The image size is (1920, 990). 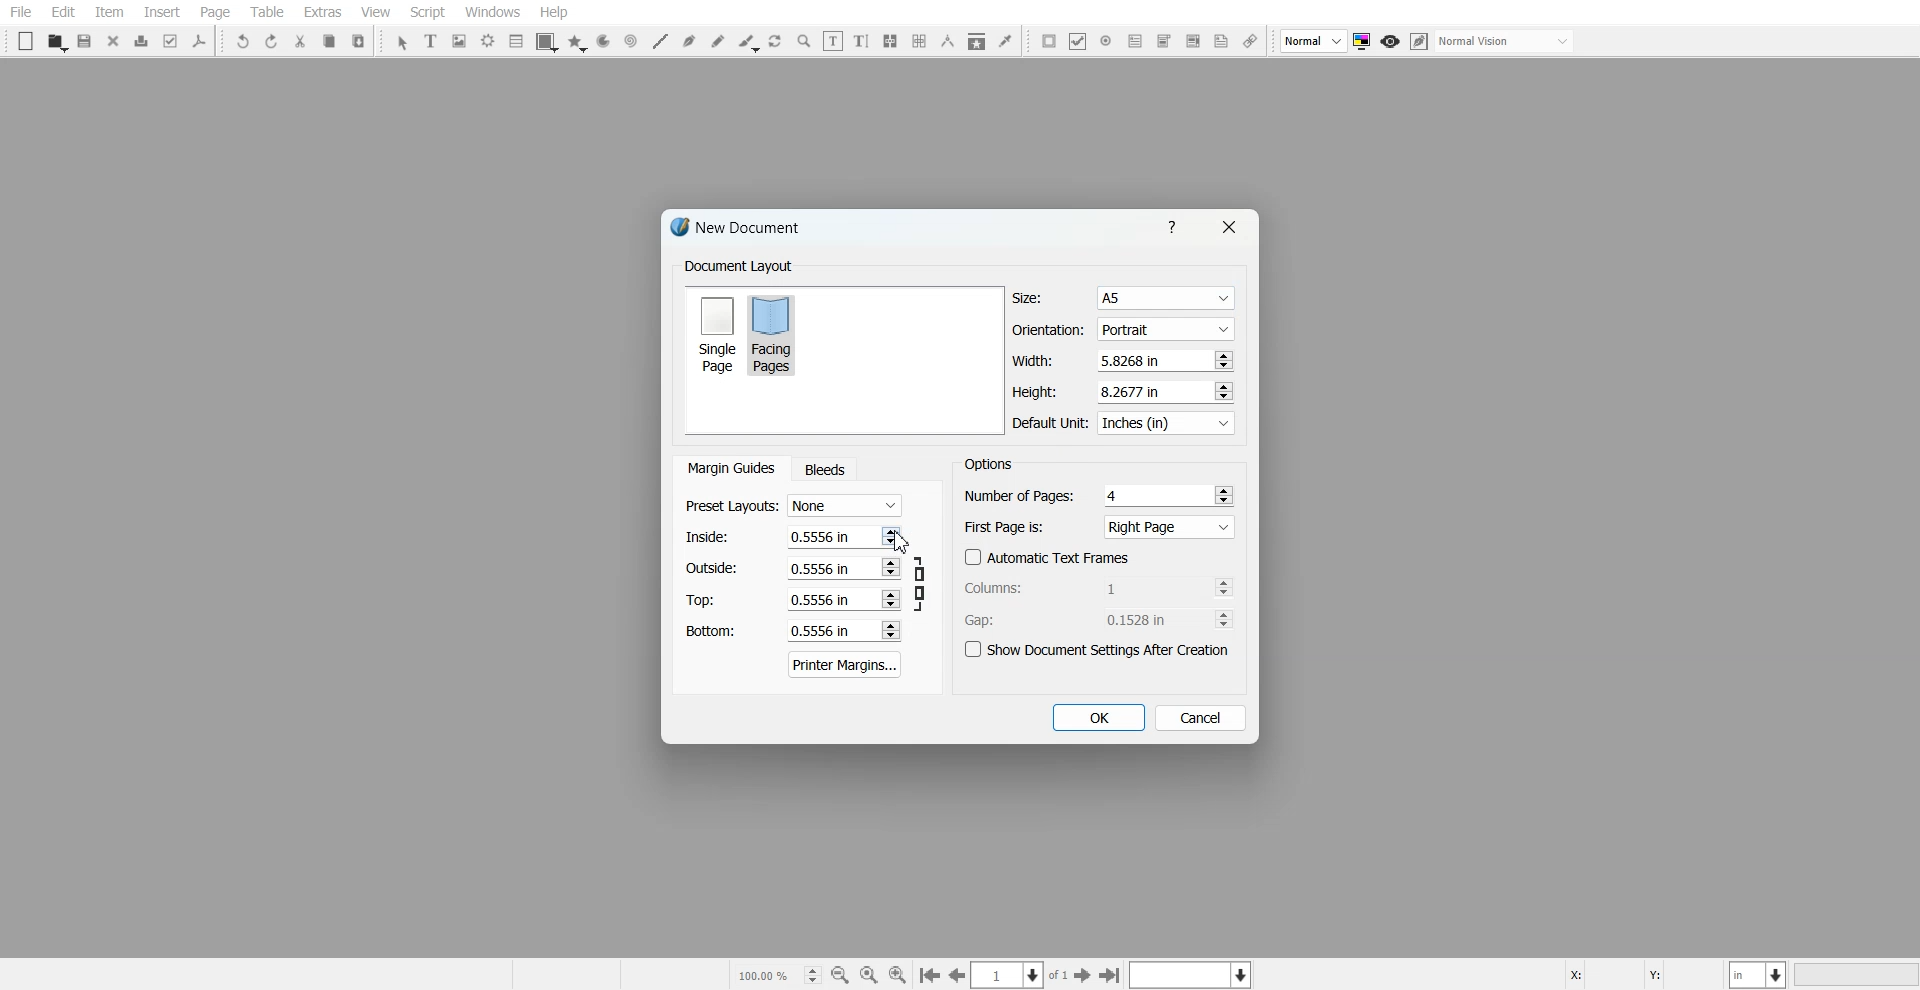 I want to click on Facing Pages, so click(x=775, y=334).